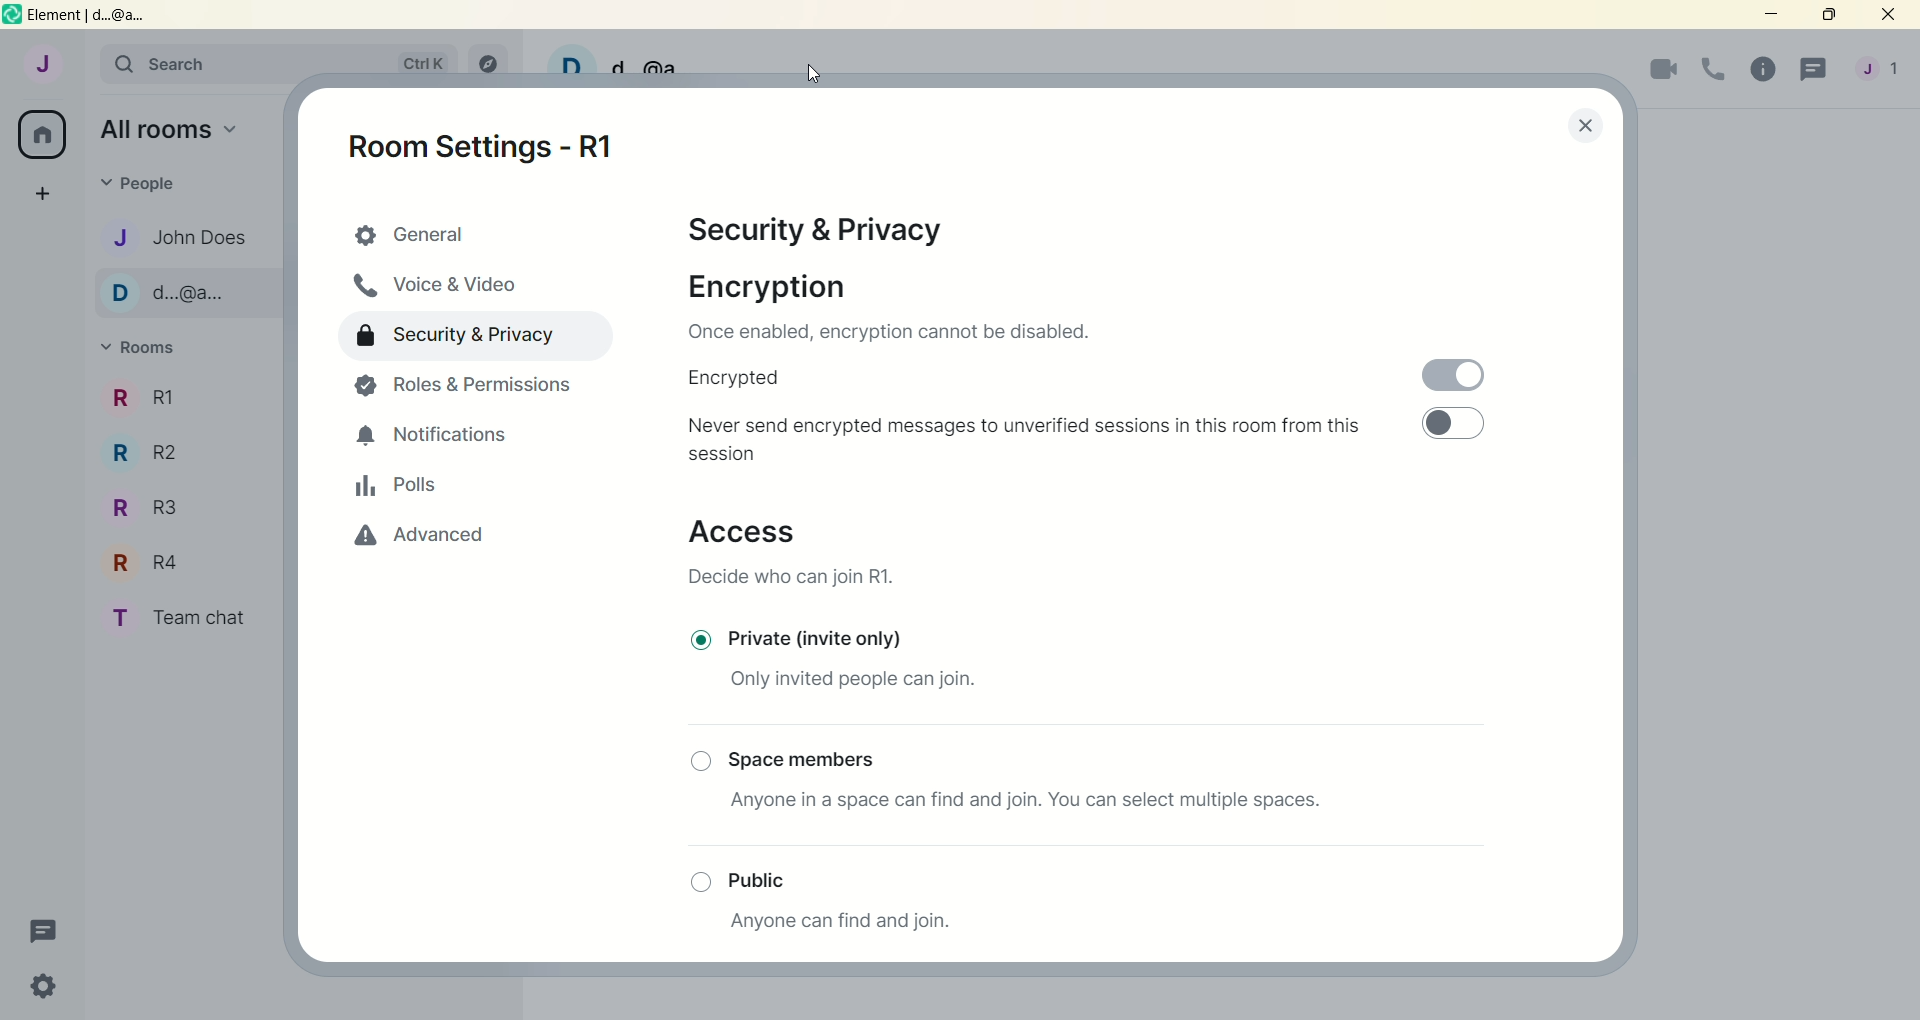 The image size is (1920, 1020). What do you see at coordinates (1031, 439) in the screenshot?
I see `Never send encrypted messages to unverified sessions in this room from this session` at bounding box center [1031, 439].